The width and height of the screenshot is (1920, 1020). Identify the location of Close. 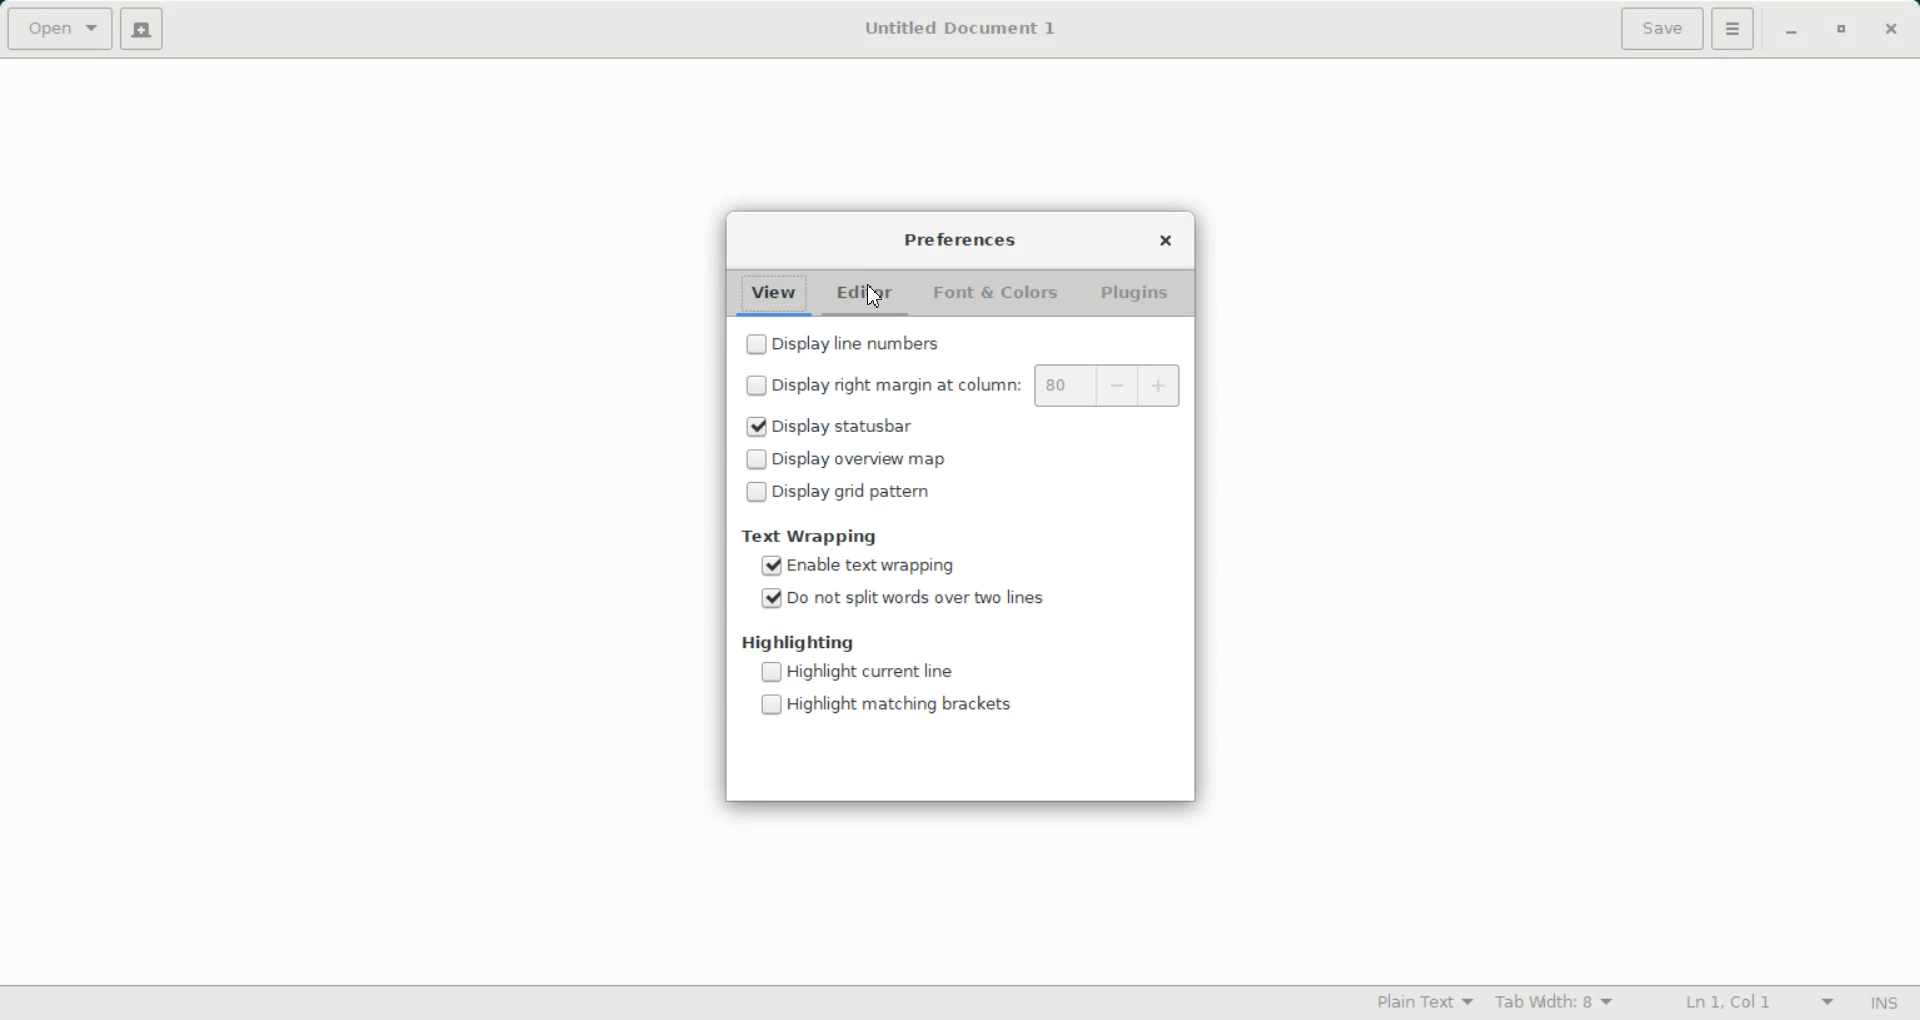
(1889, 29).